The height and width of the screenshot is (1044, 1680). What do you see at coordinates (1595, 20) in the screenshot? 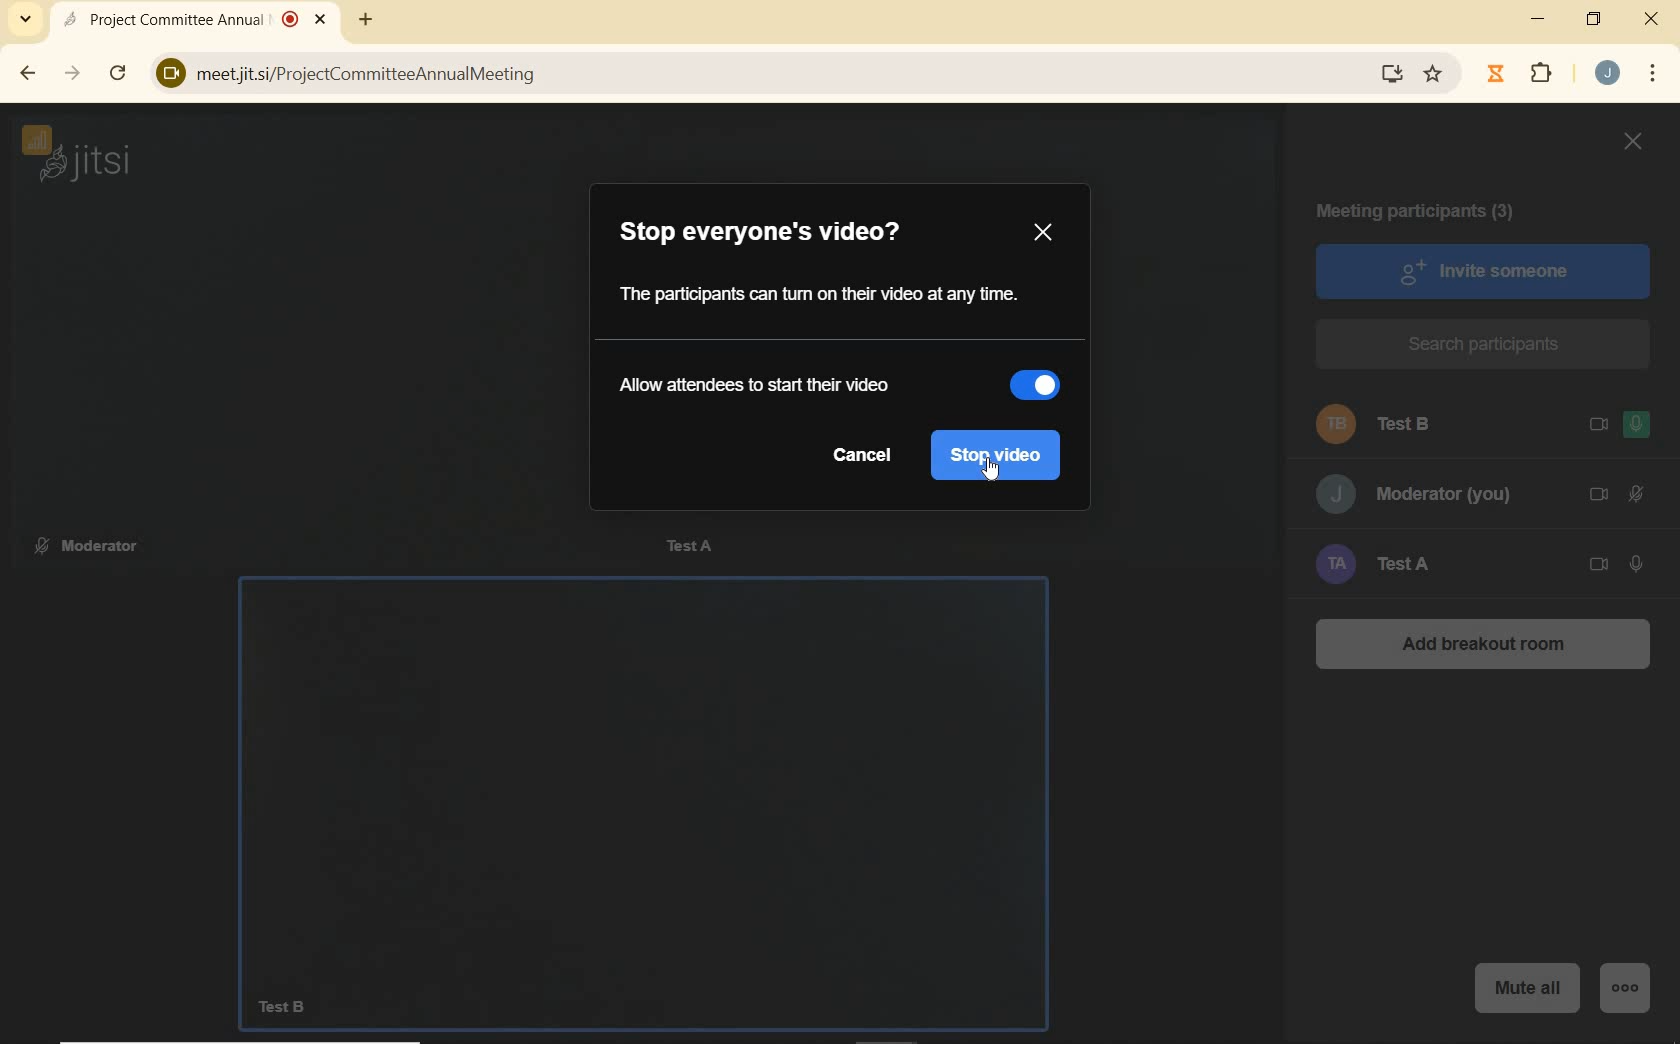
I see `RESTORE DOWN` at bounding box center [1595, 20].